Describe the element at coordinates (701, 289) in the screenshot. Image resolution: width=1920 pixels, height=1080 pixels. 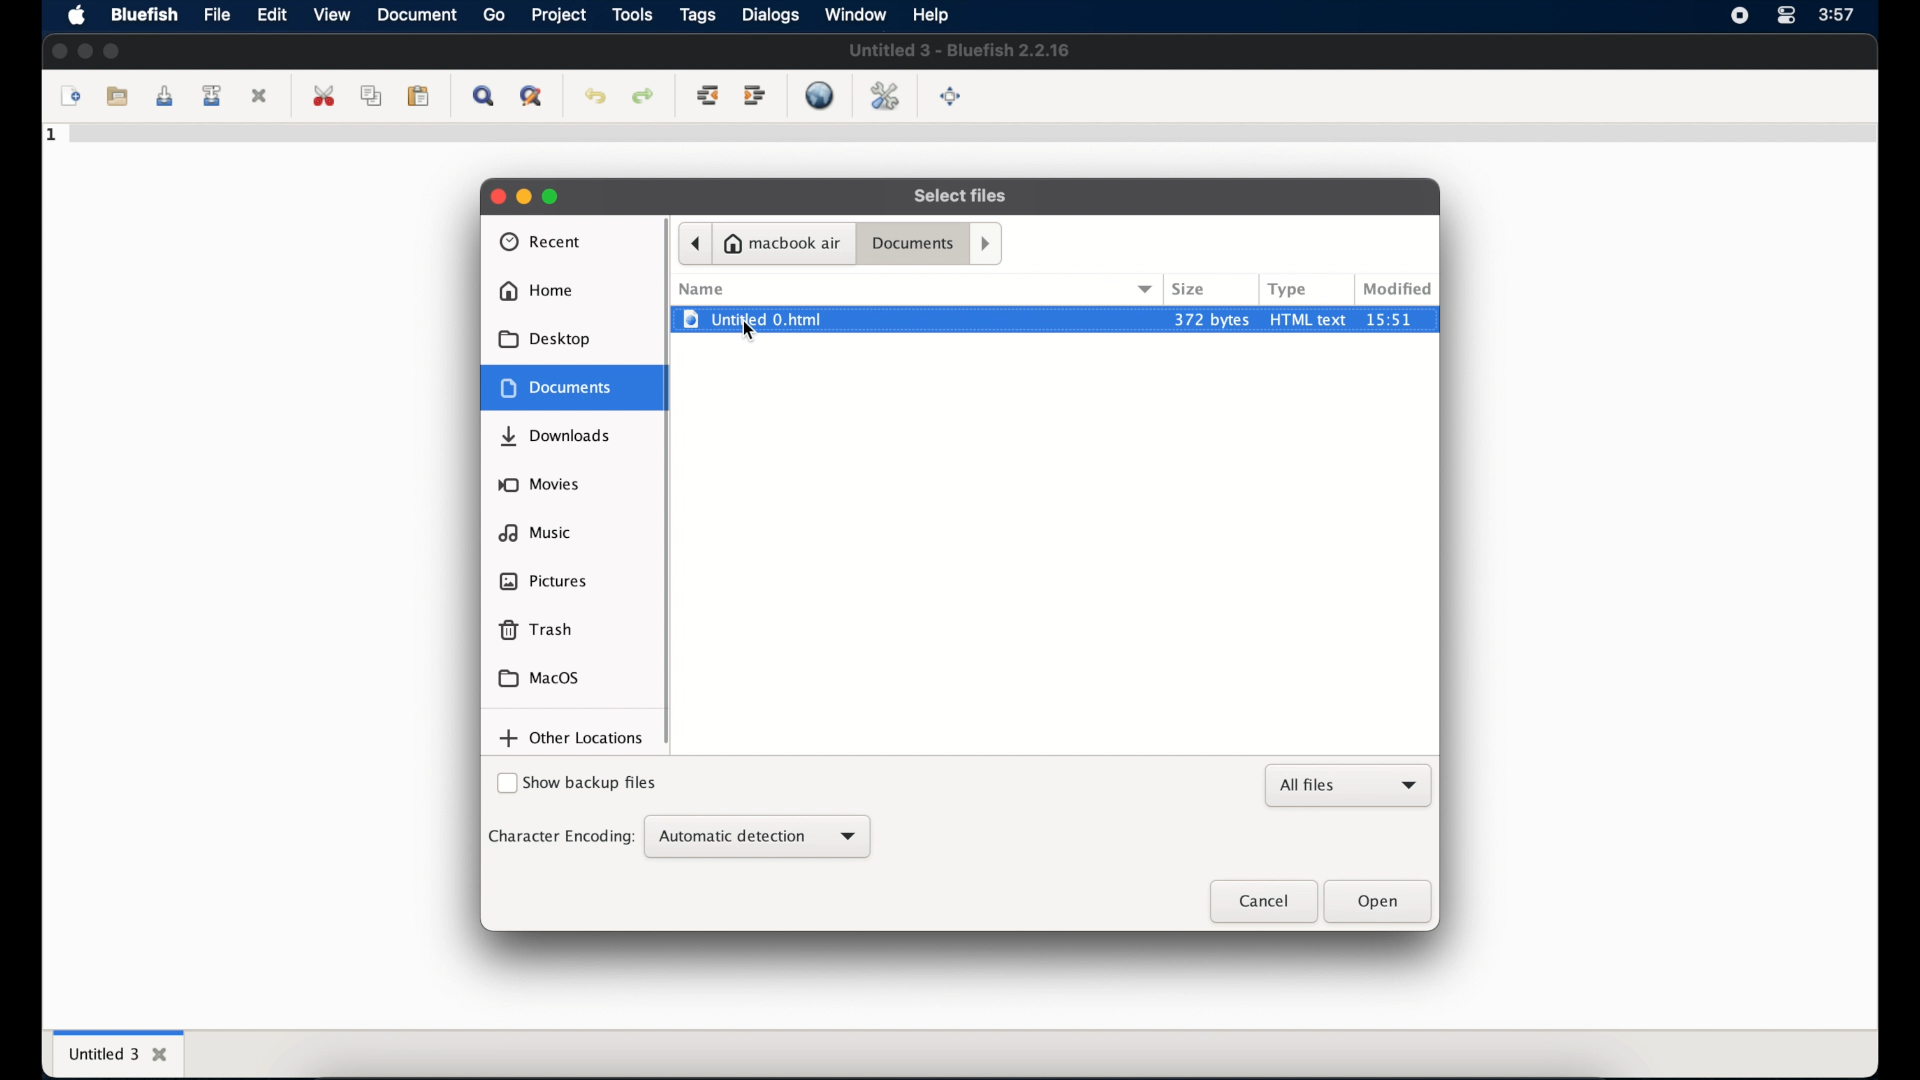
I see `name` at that location.